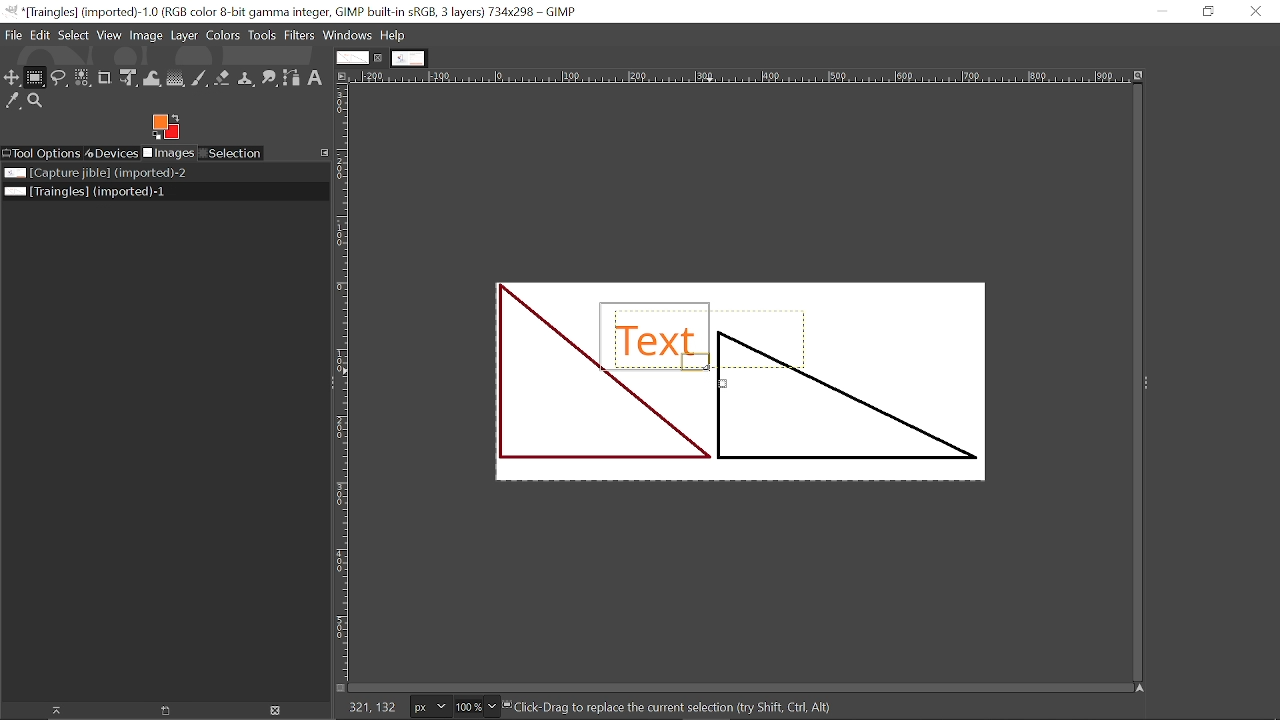 The height and width of the screenshot is (720, 1280). I want to click on Rectangular select, so click(36, 77).